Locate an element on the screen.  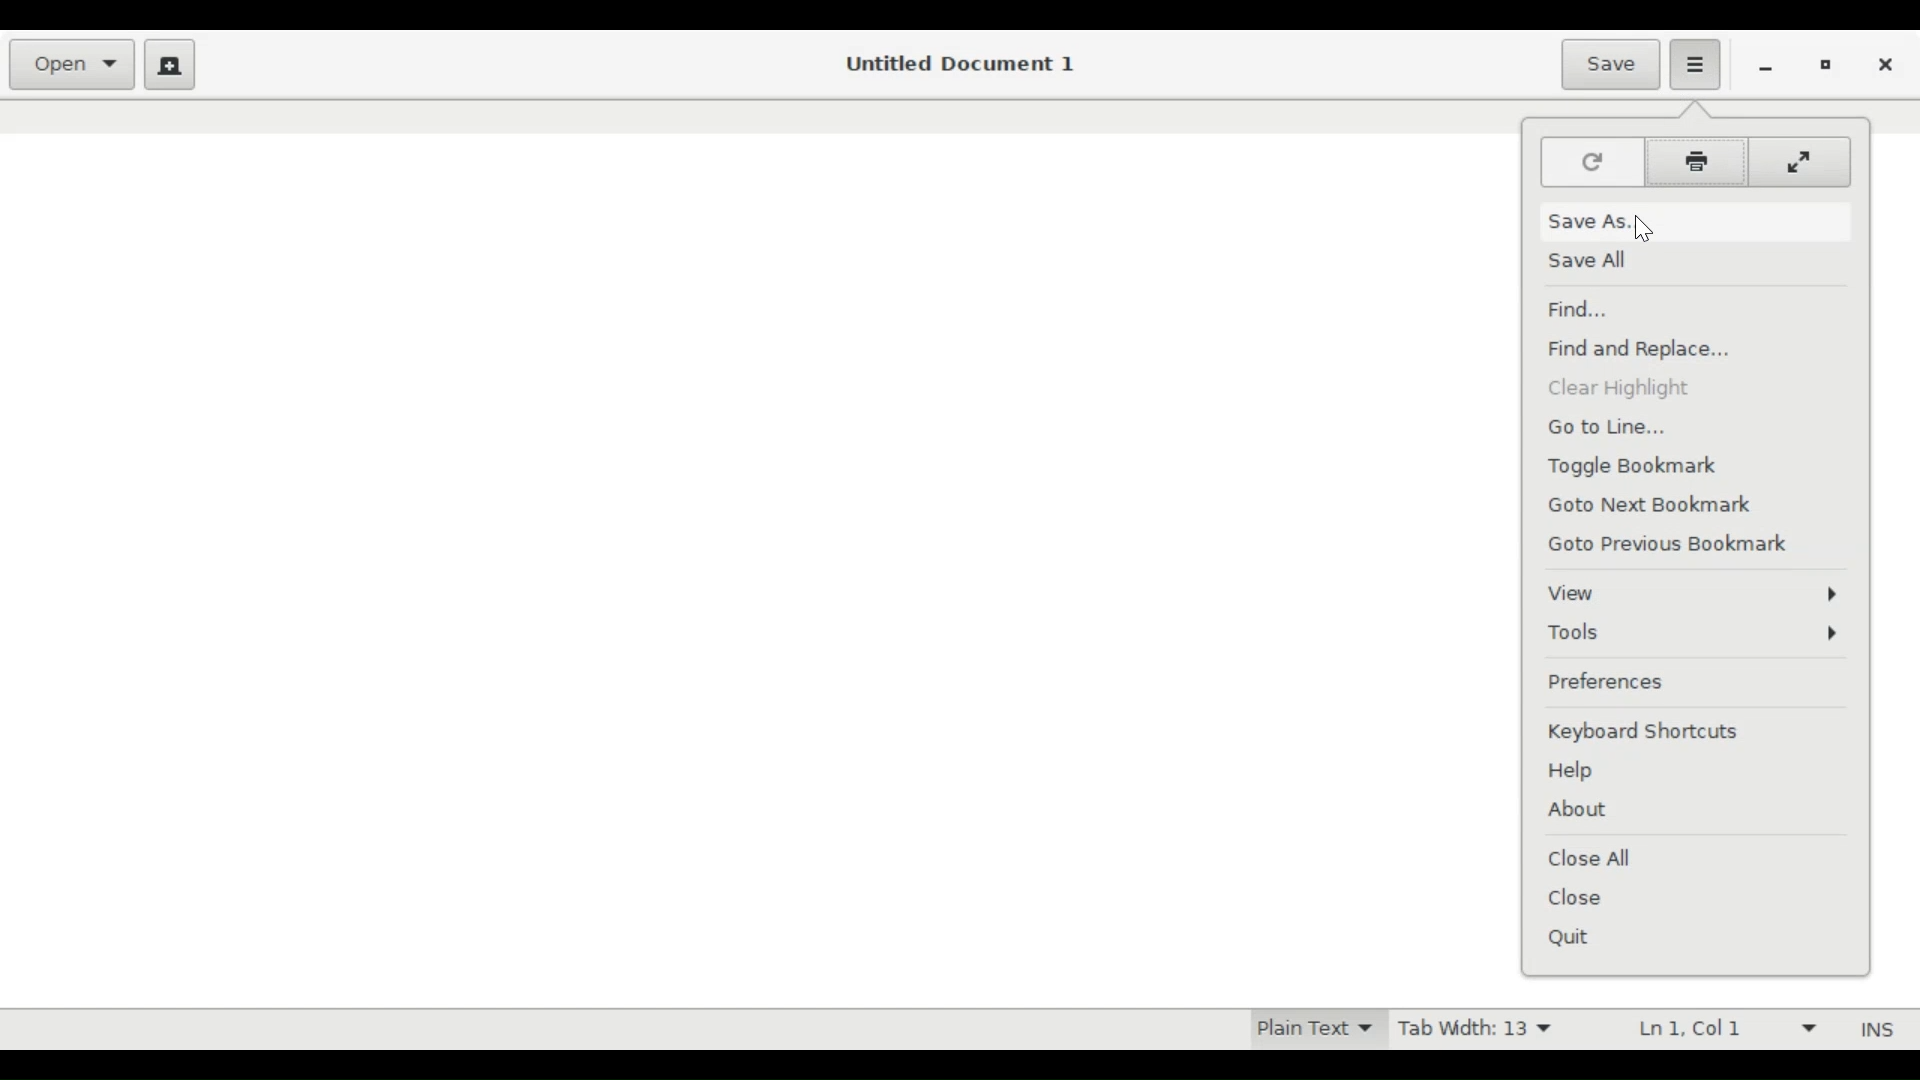
Keyboard Shortcuts is located at coordinates (1643, 732).